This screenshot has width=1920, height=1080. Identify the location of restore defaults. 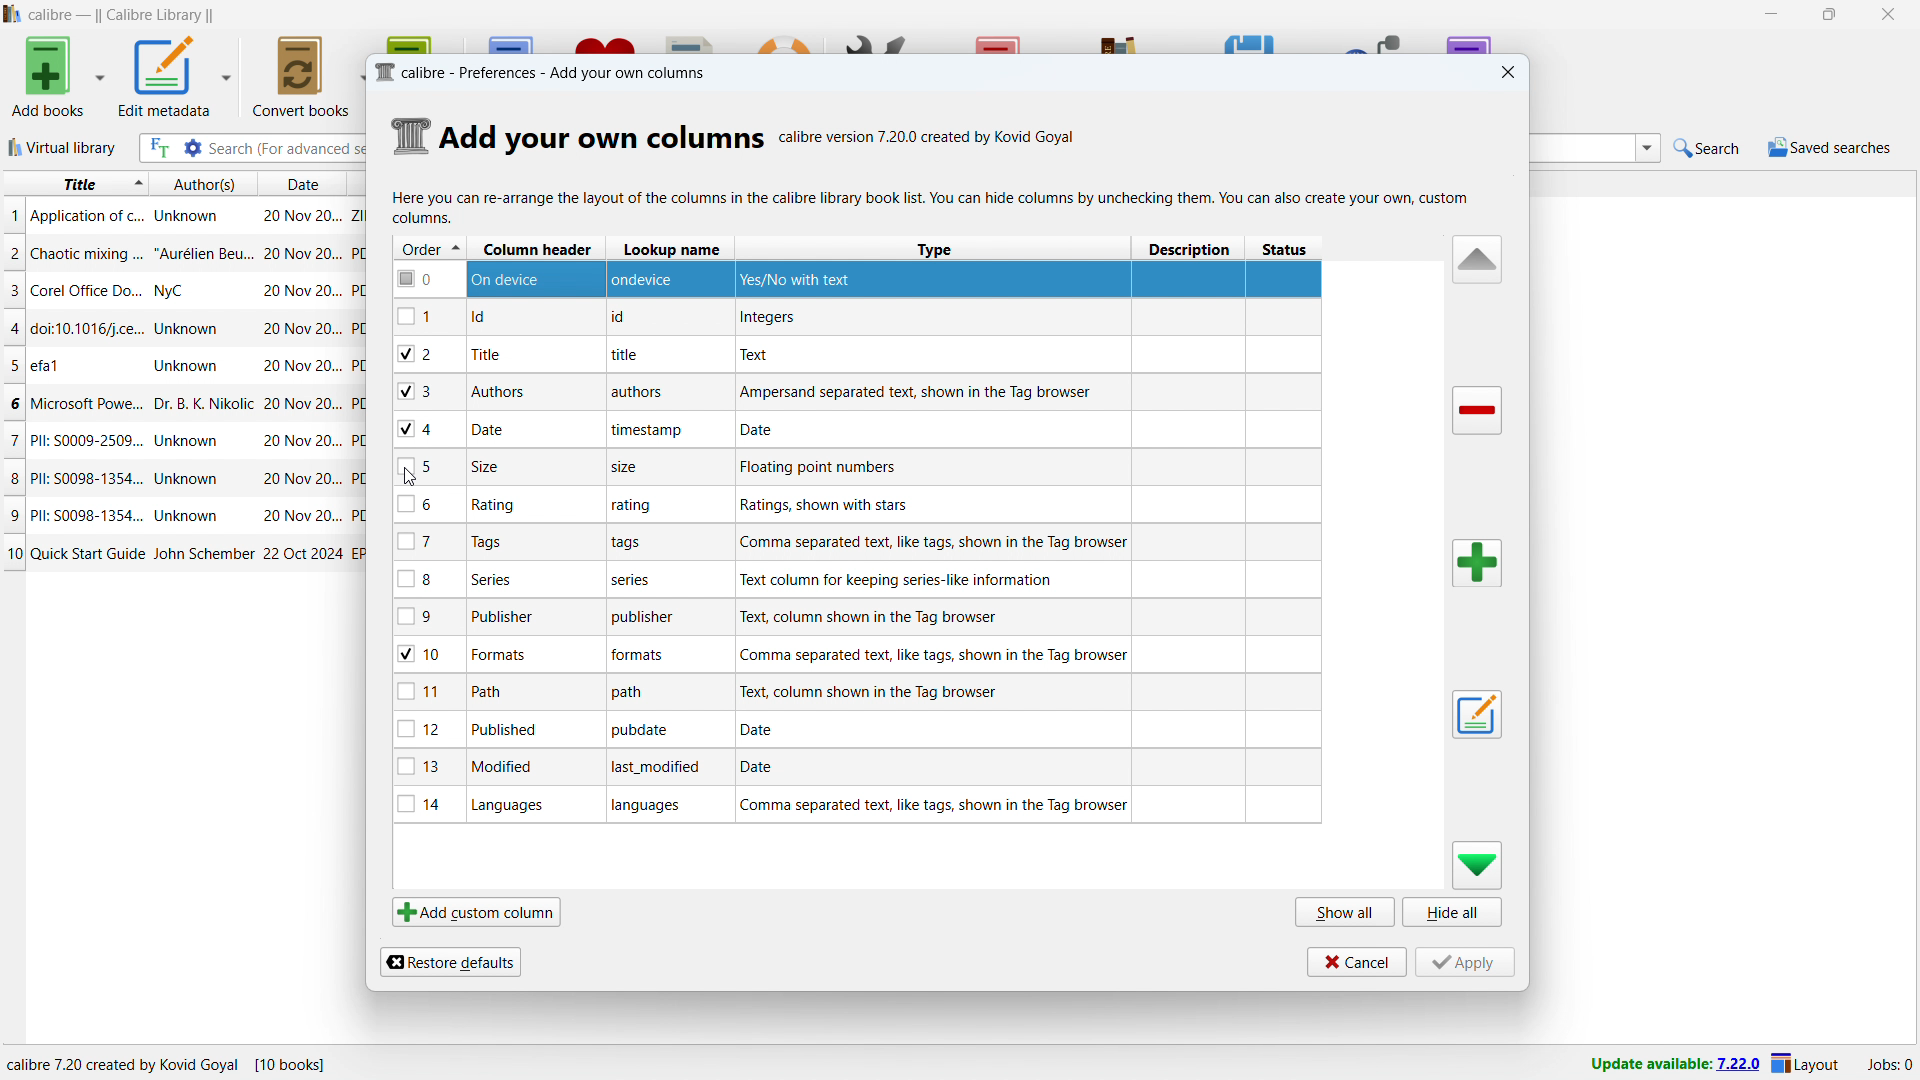
(450, 960).